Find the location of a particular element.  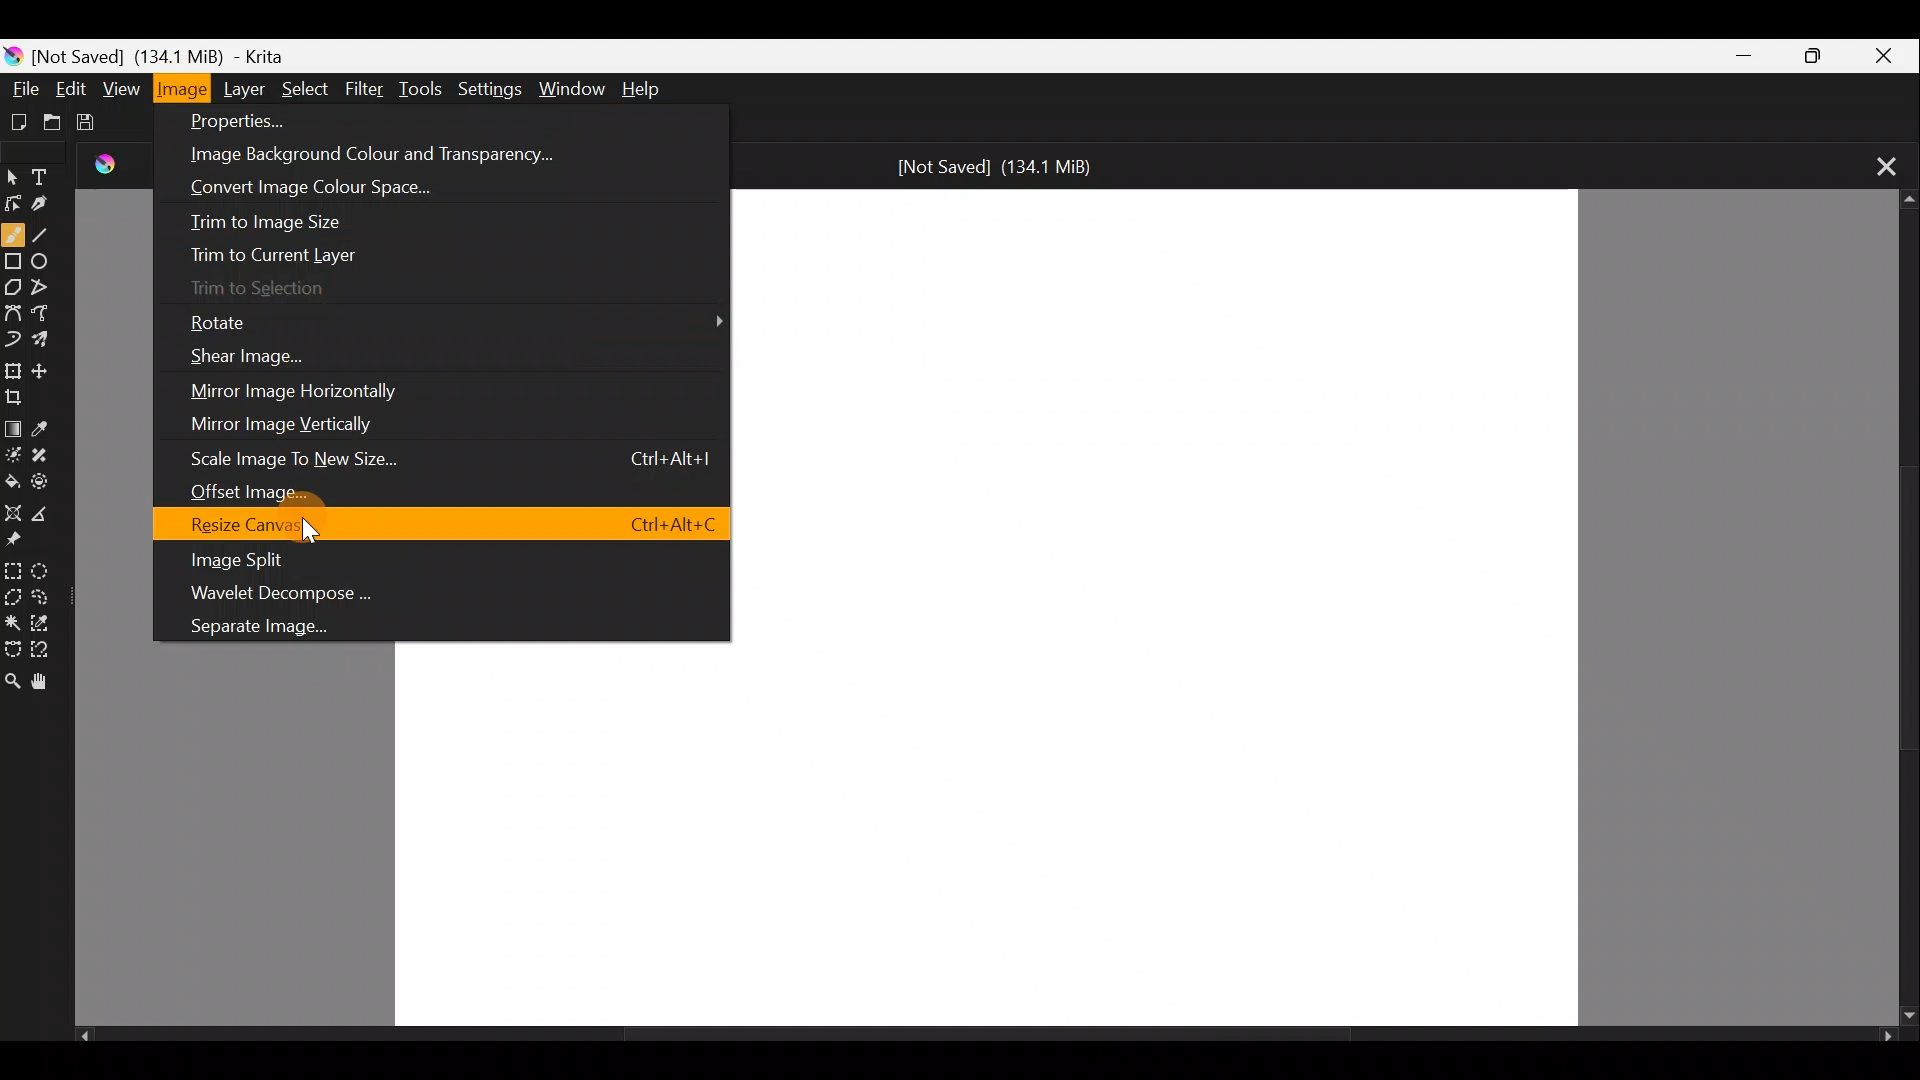

Sample a colour from the image/current layer is located at coordinates (49, 423).